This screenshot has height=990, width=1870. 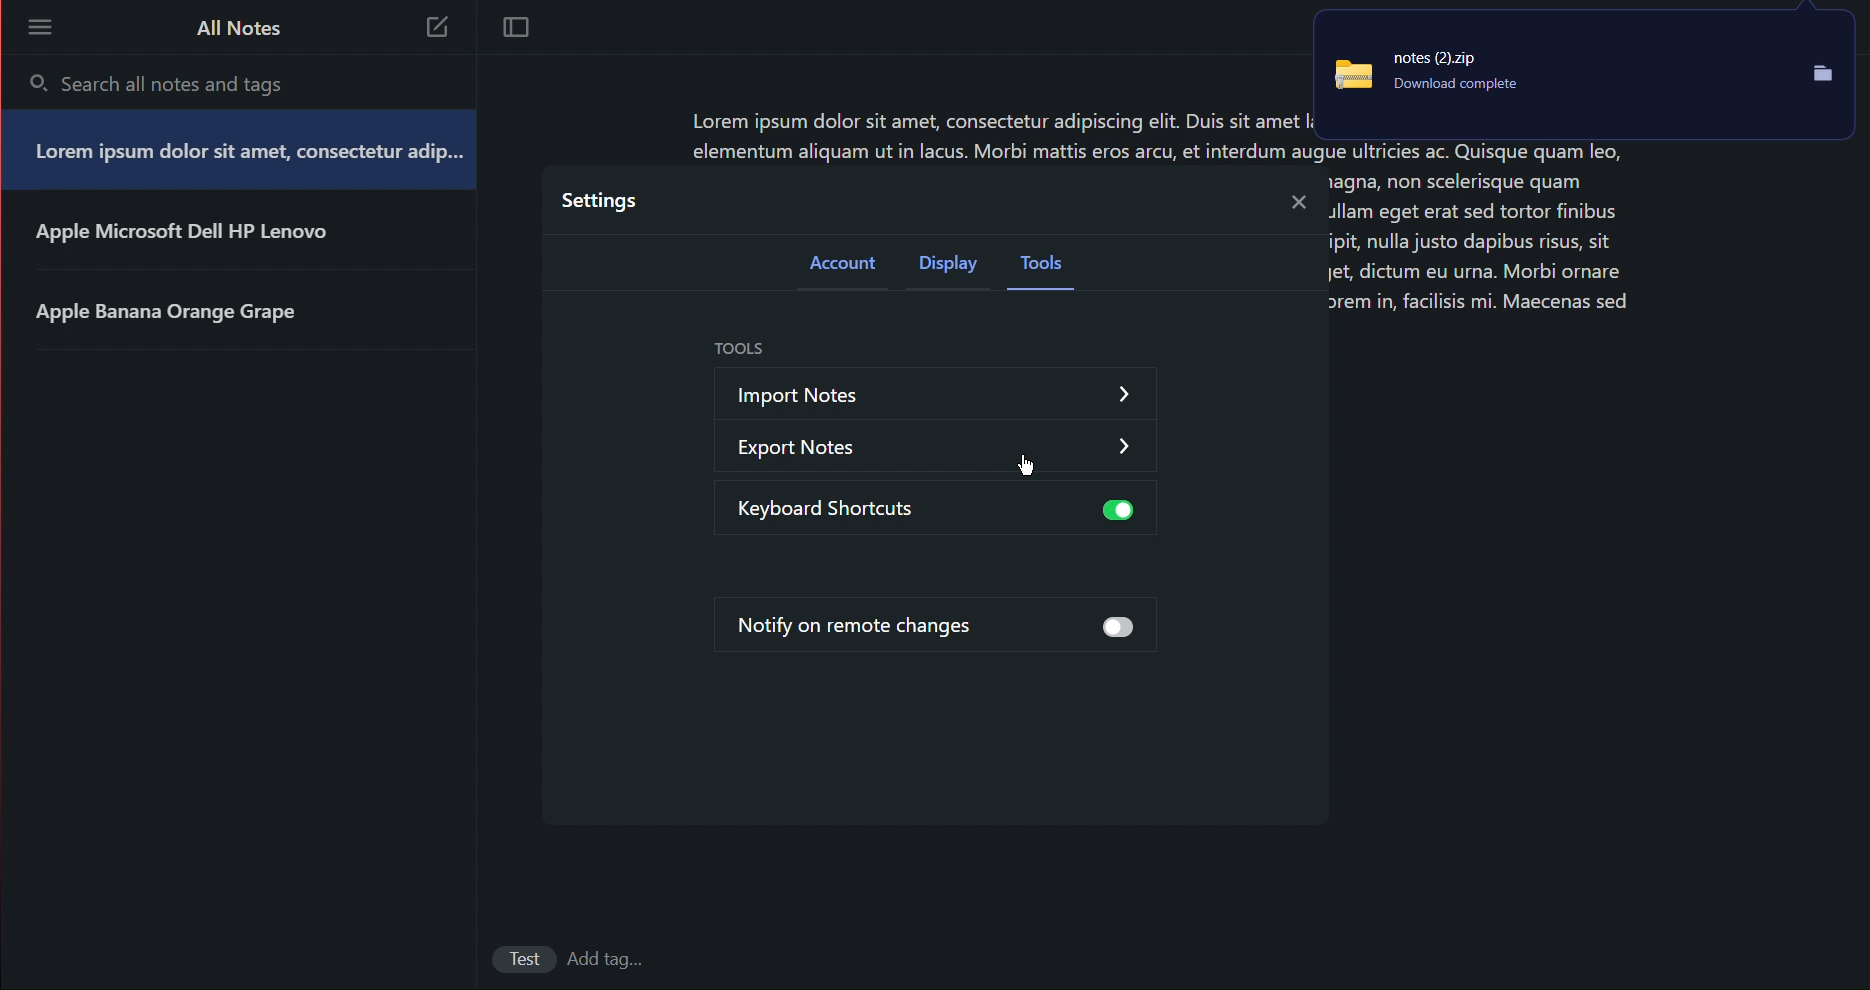 I want to click on button, so click(x=1113, y=630).